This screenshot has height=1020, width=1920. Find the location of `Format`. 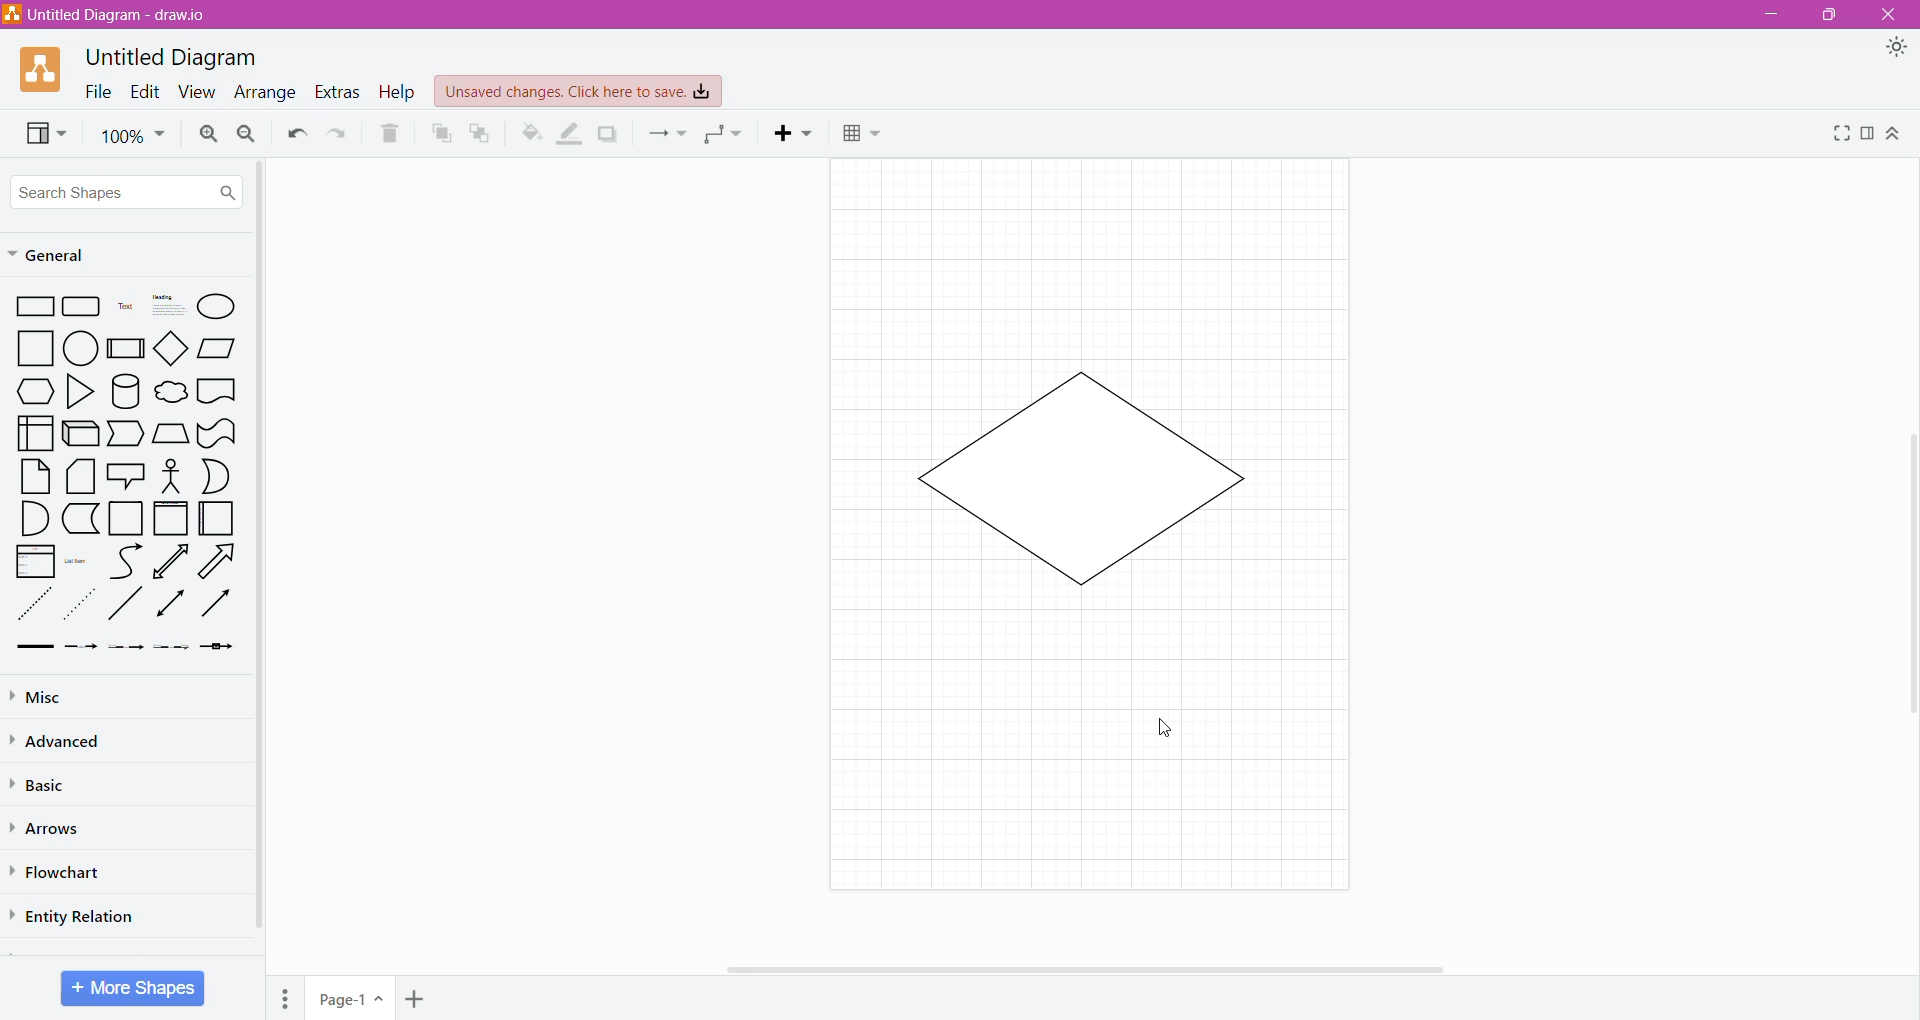

Format is located at coordinates (1868, 135).